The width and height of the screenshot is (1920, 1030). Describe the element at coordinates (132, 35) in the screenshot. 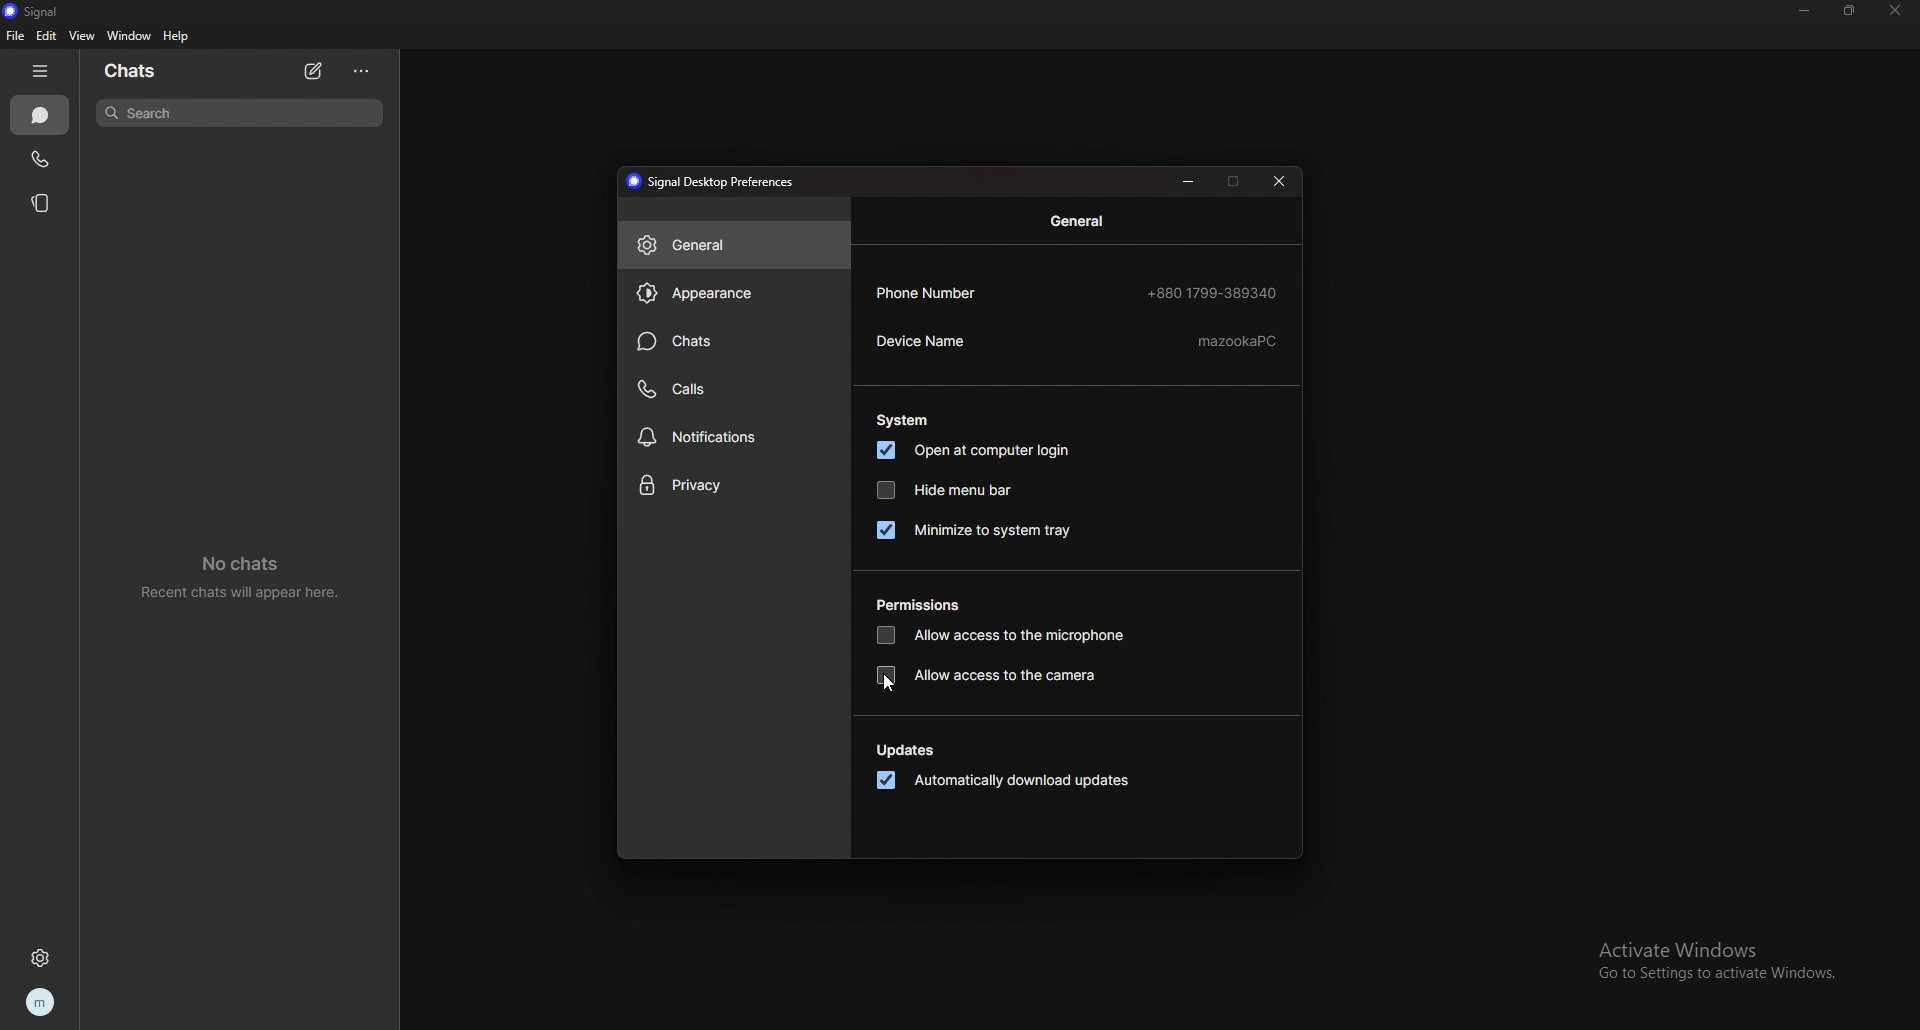

I see `window` at that location.